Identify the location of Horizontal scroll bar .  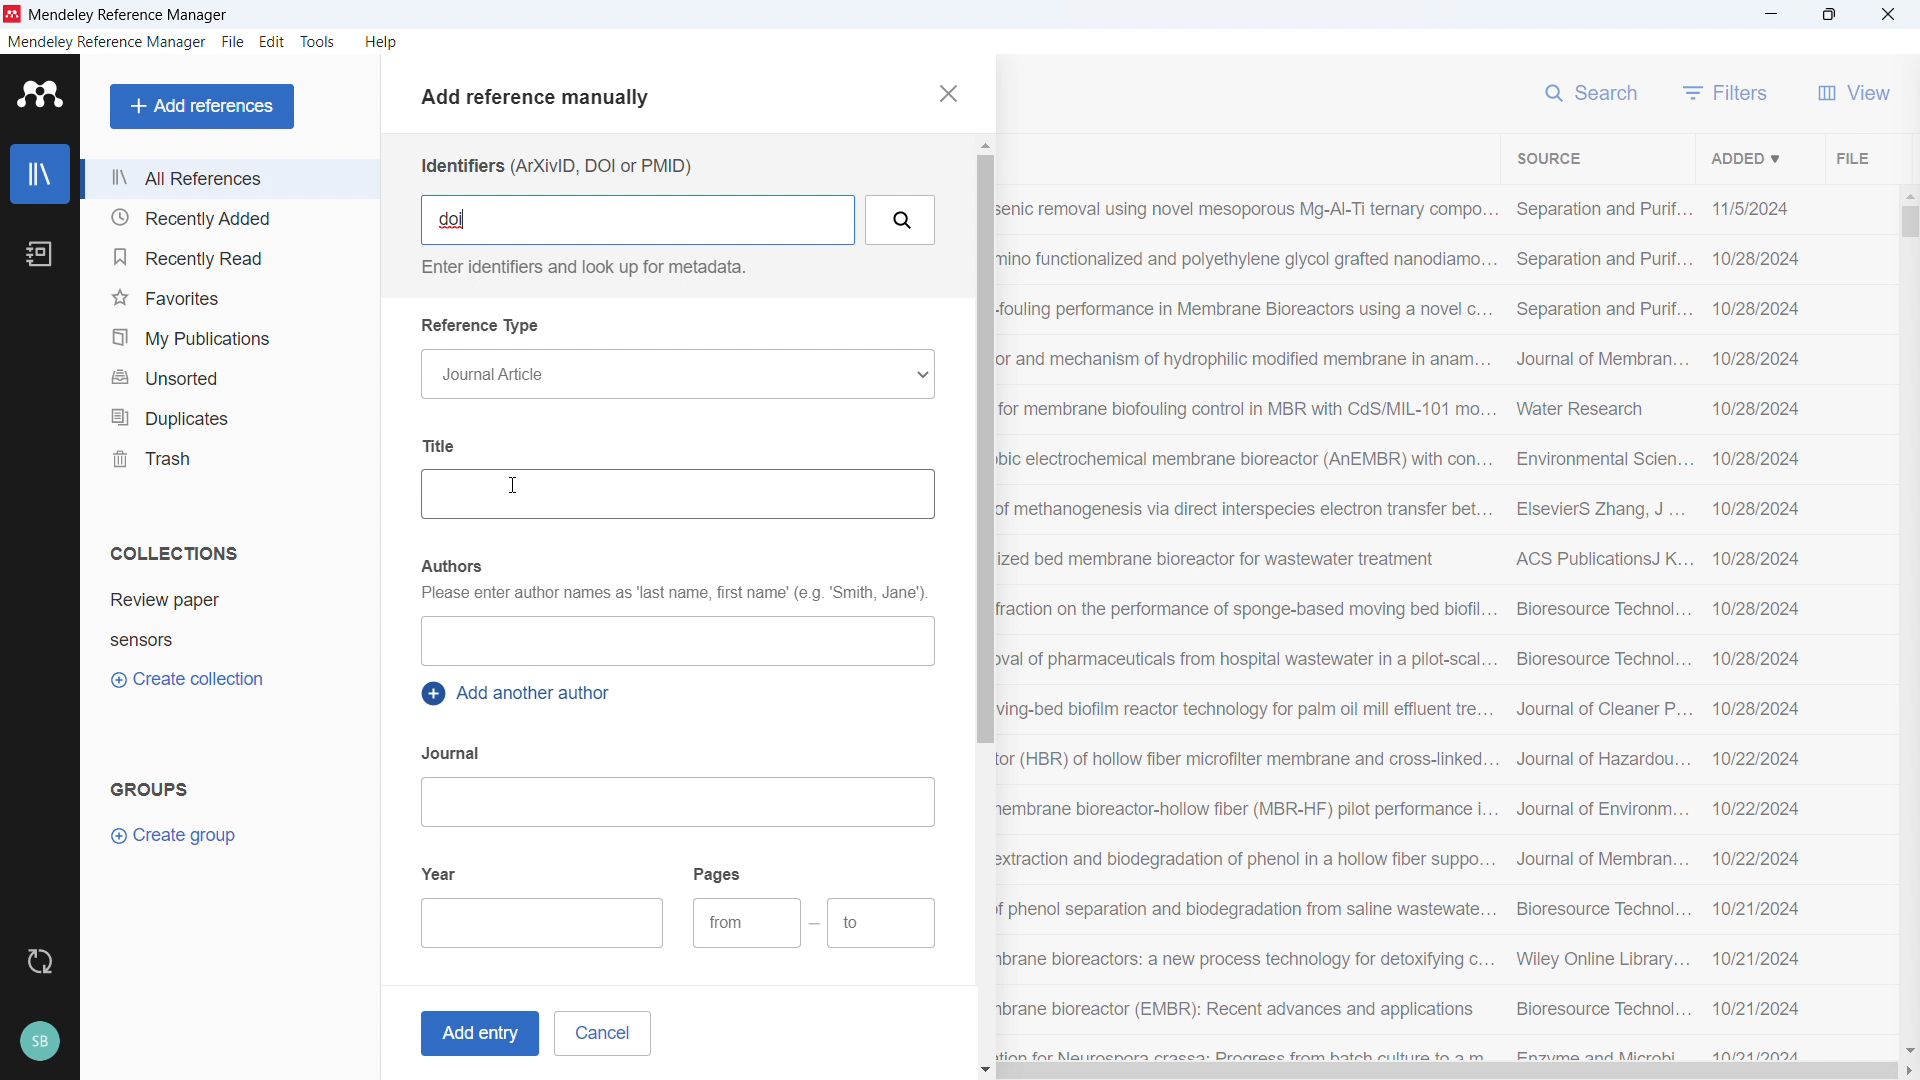
(1448, 1072).